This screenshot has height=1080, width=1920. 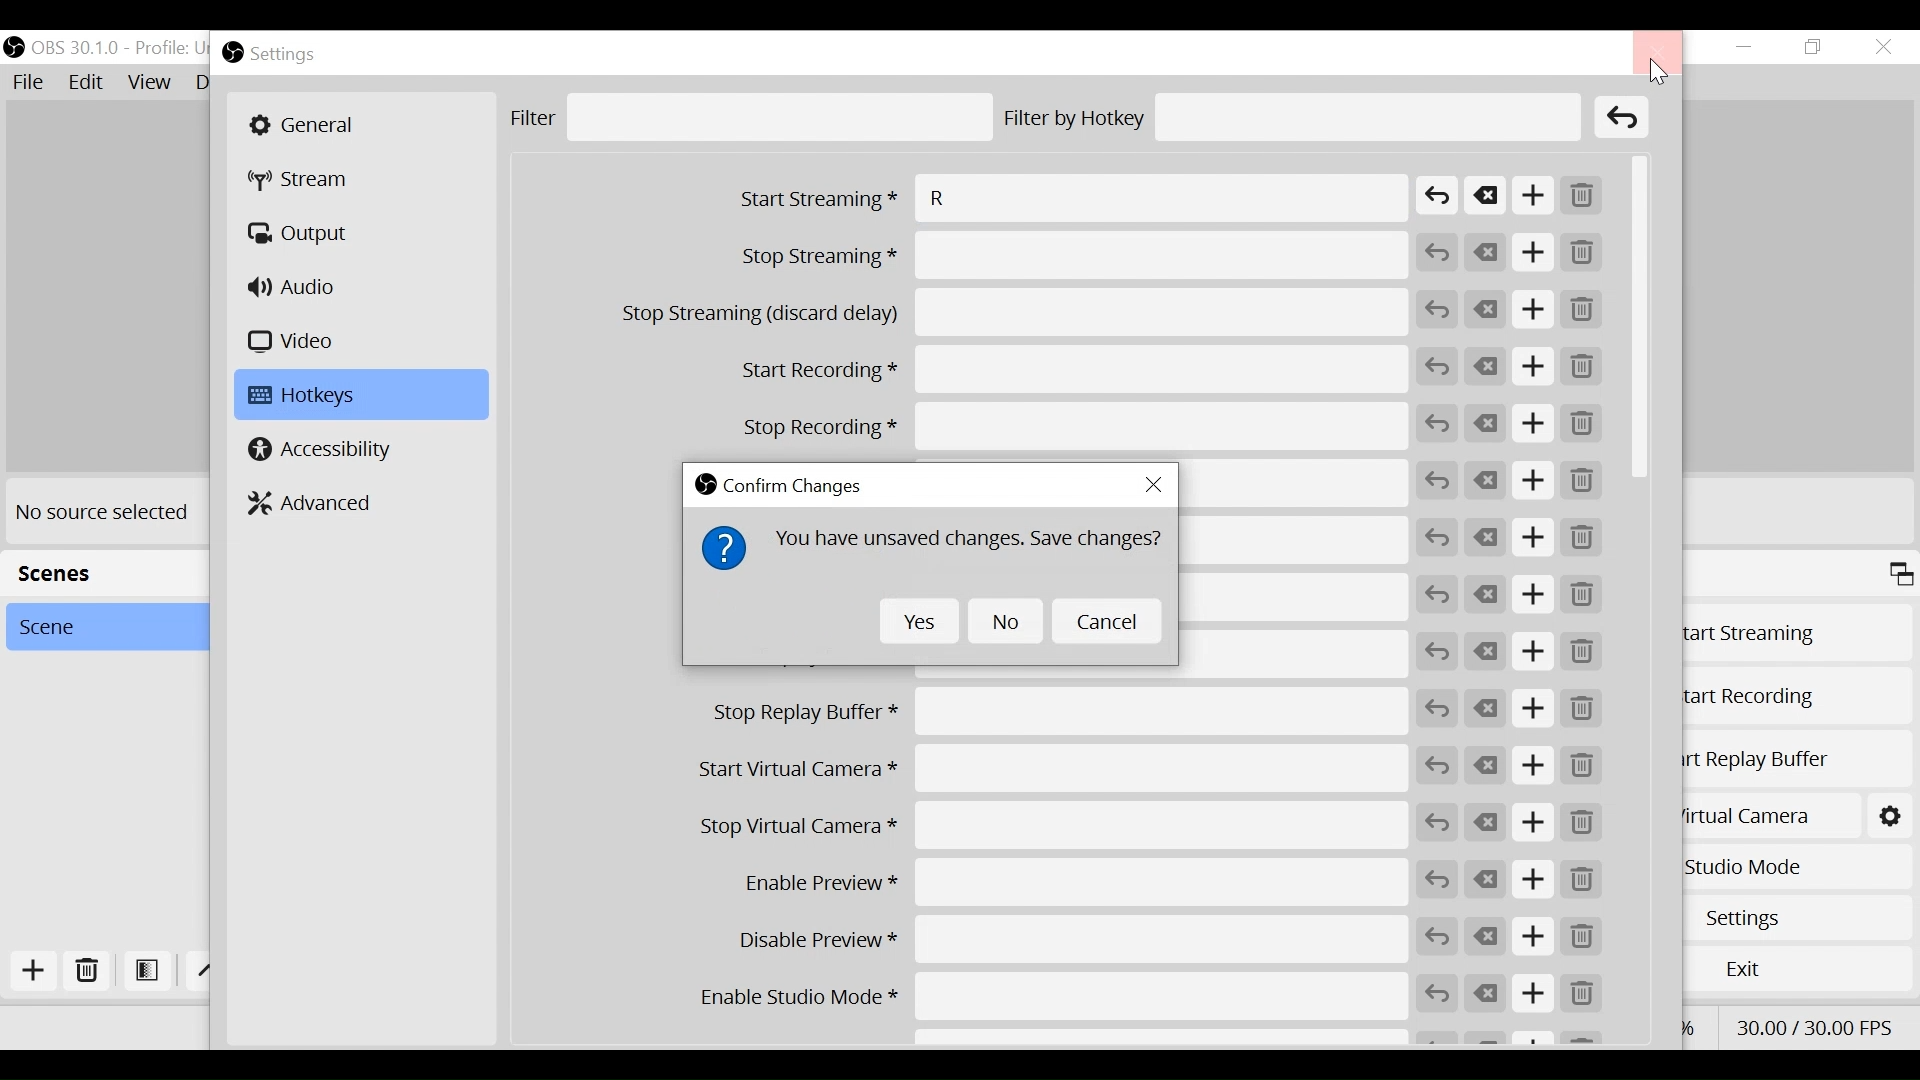 I want to click on Add, so click(x=1534, y=824).